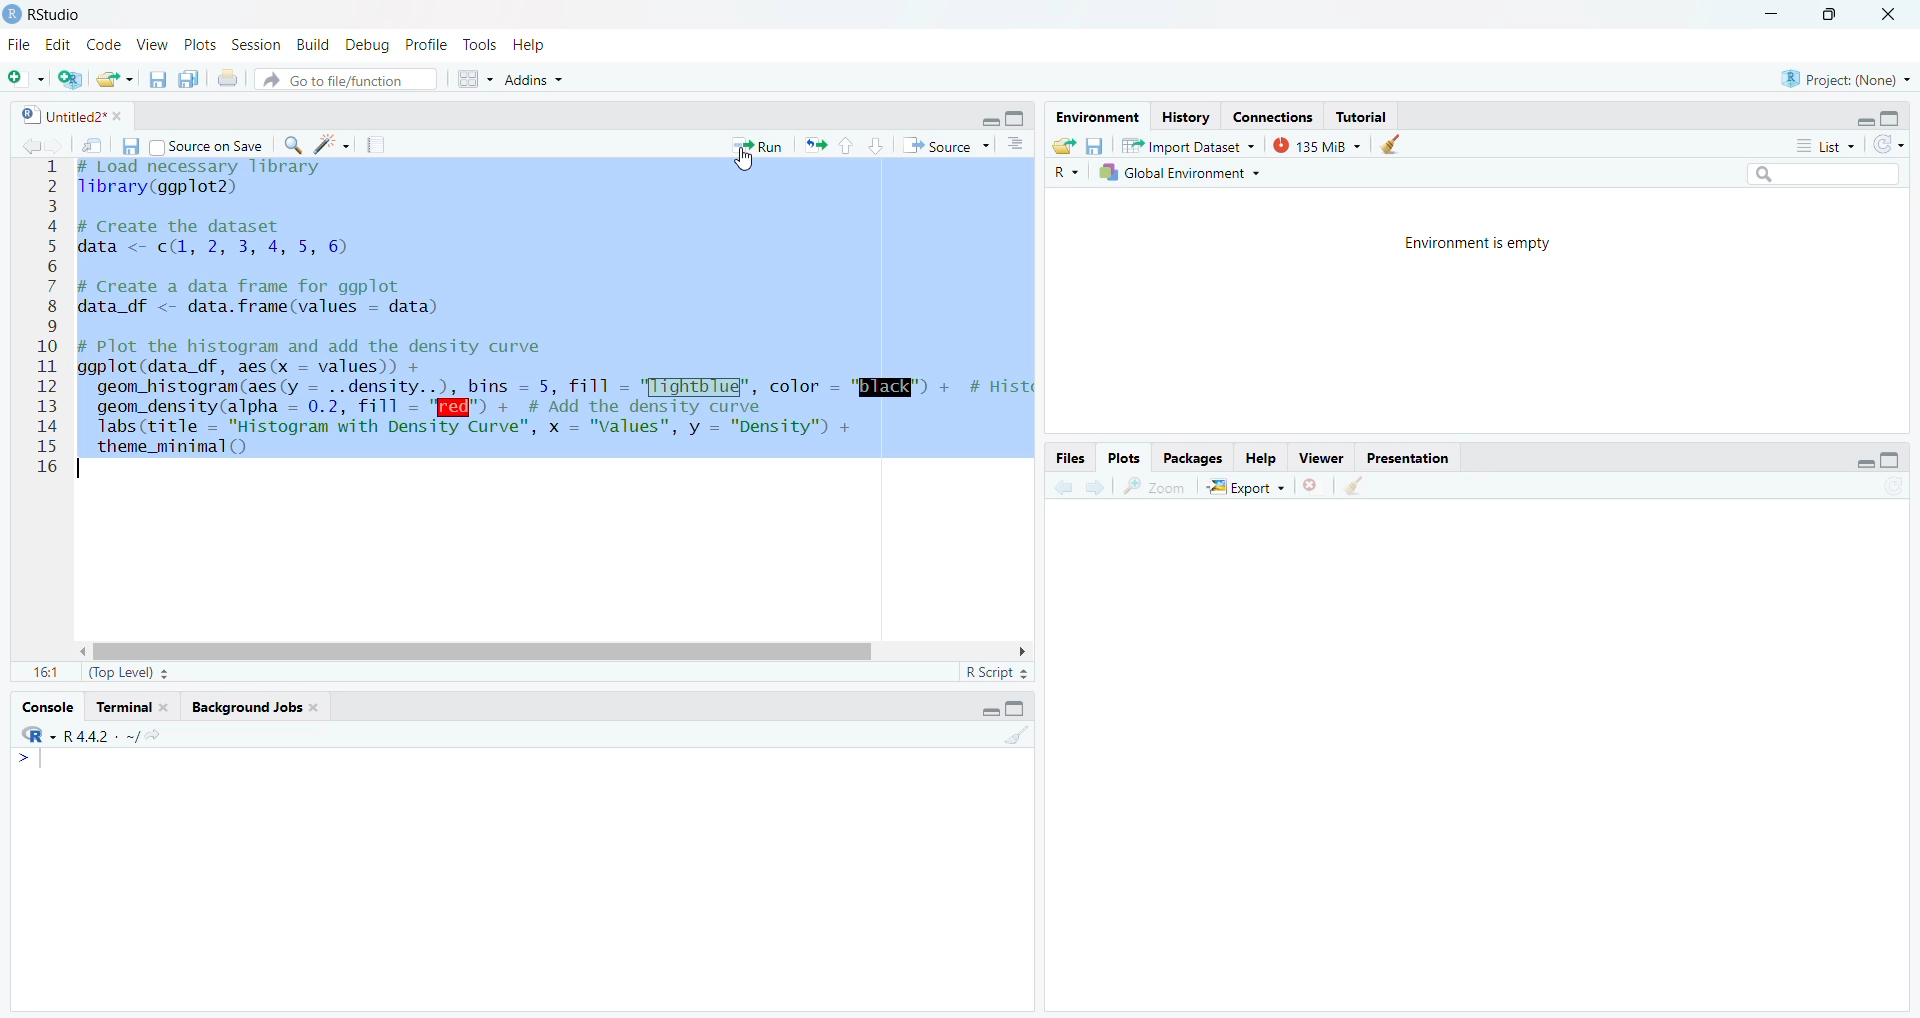  Describe the element at coordinates (46, 316) in the screenshot. I see `line number` at that location.